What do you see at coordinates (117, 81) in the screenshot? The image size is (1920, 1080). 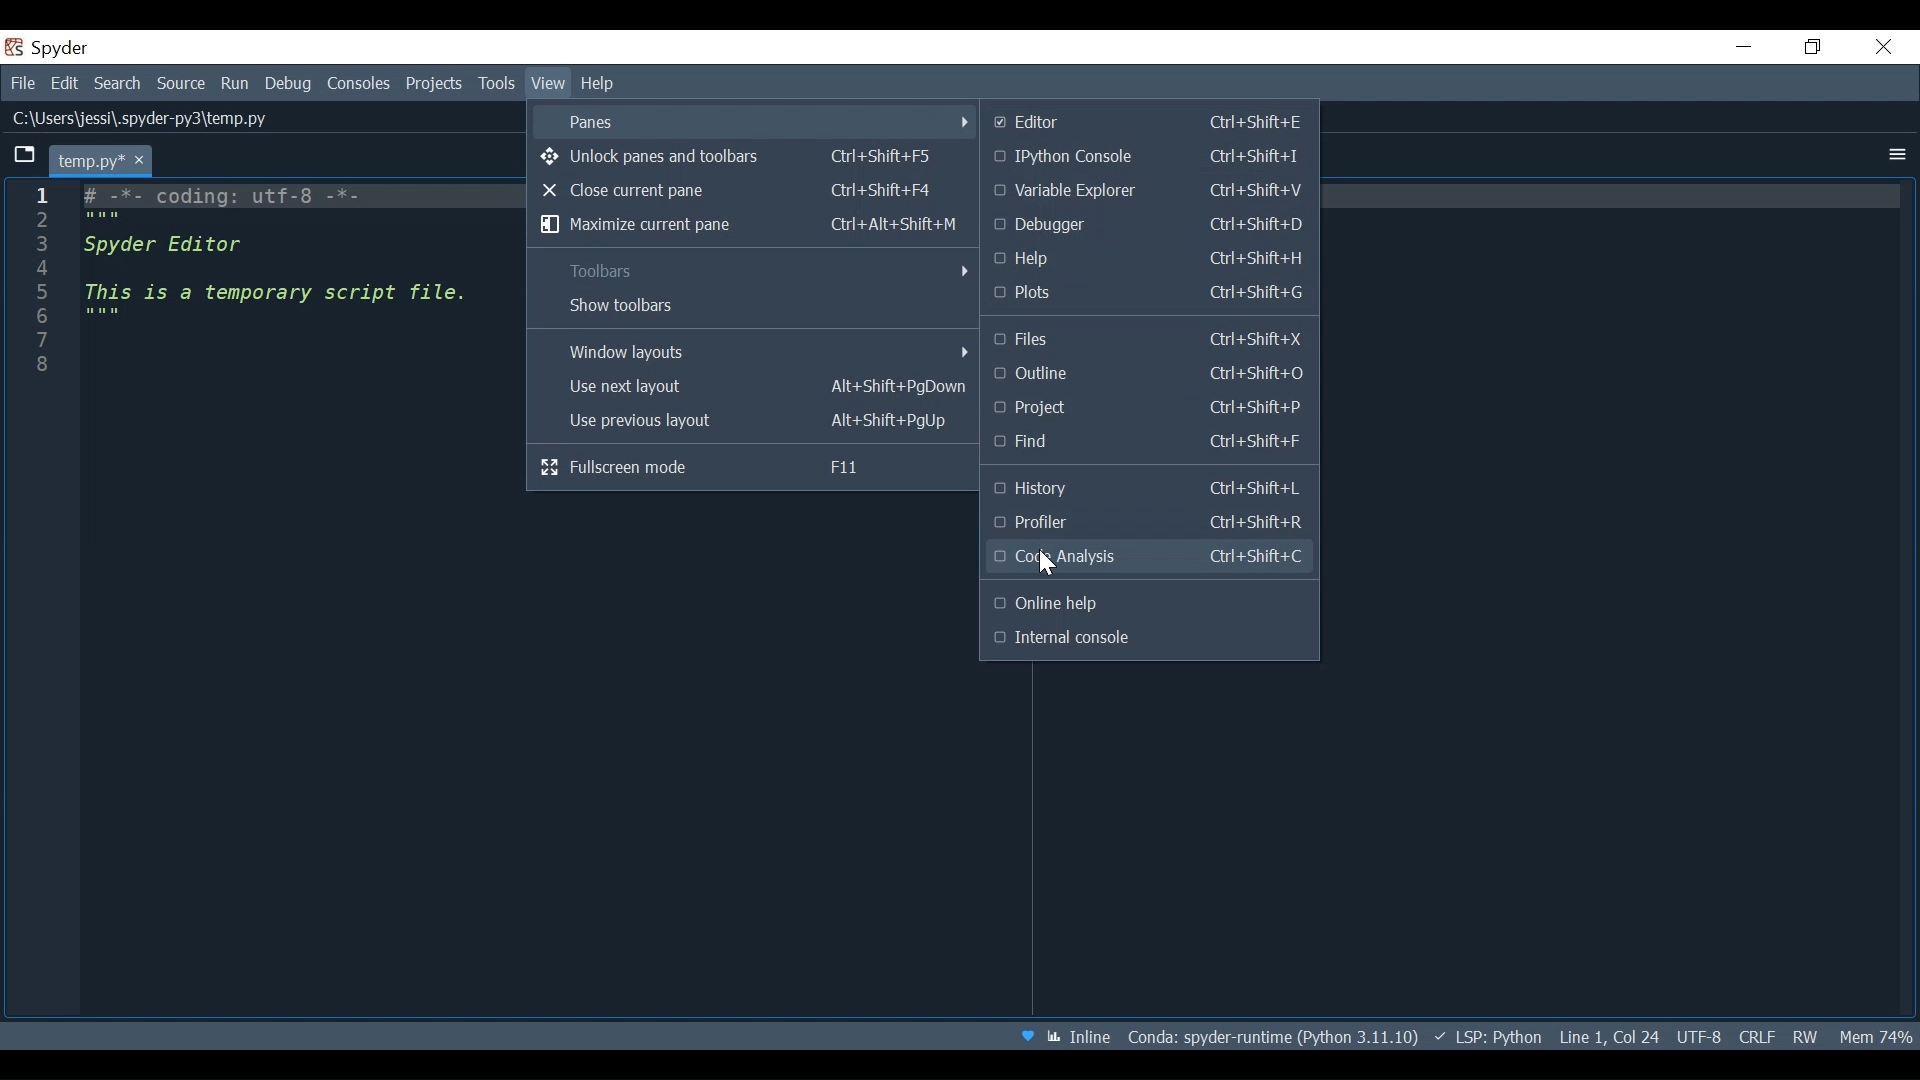 I see `Search` at bounding box center [117, 81].